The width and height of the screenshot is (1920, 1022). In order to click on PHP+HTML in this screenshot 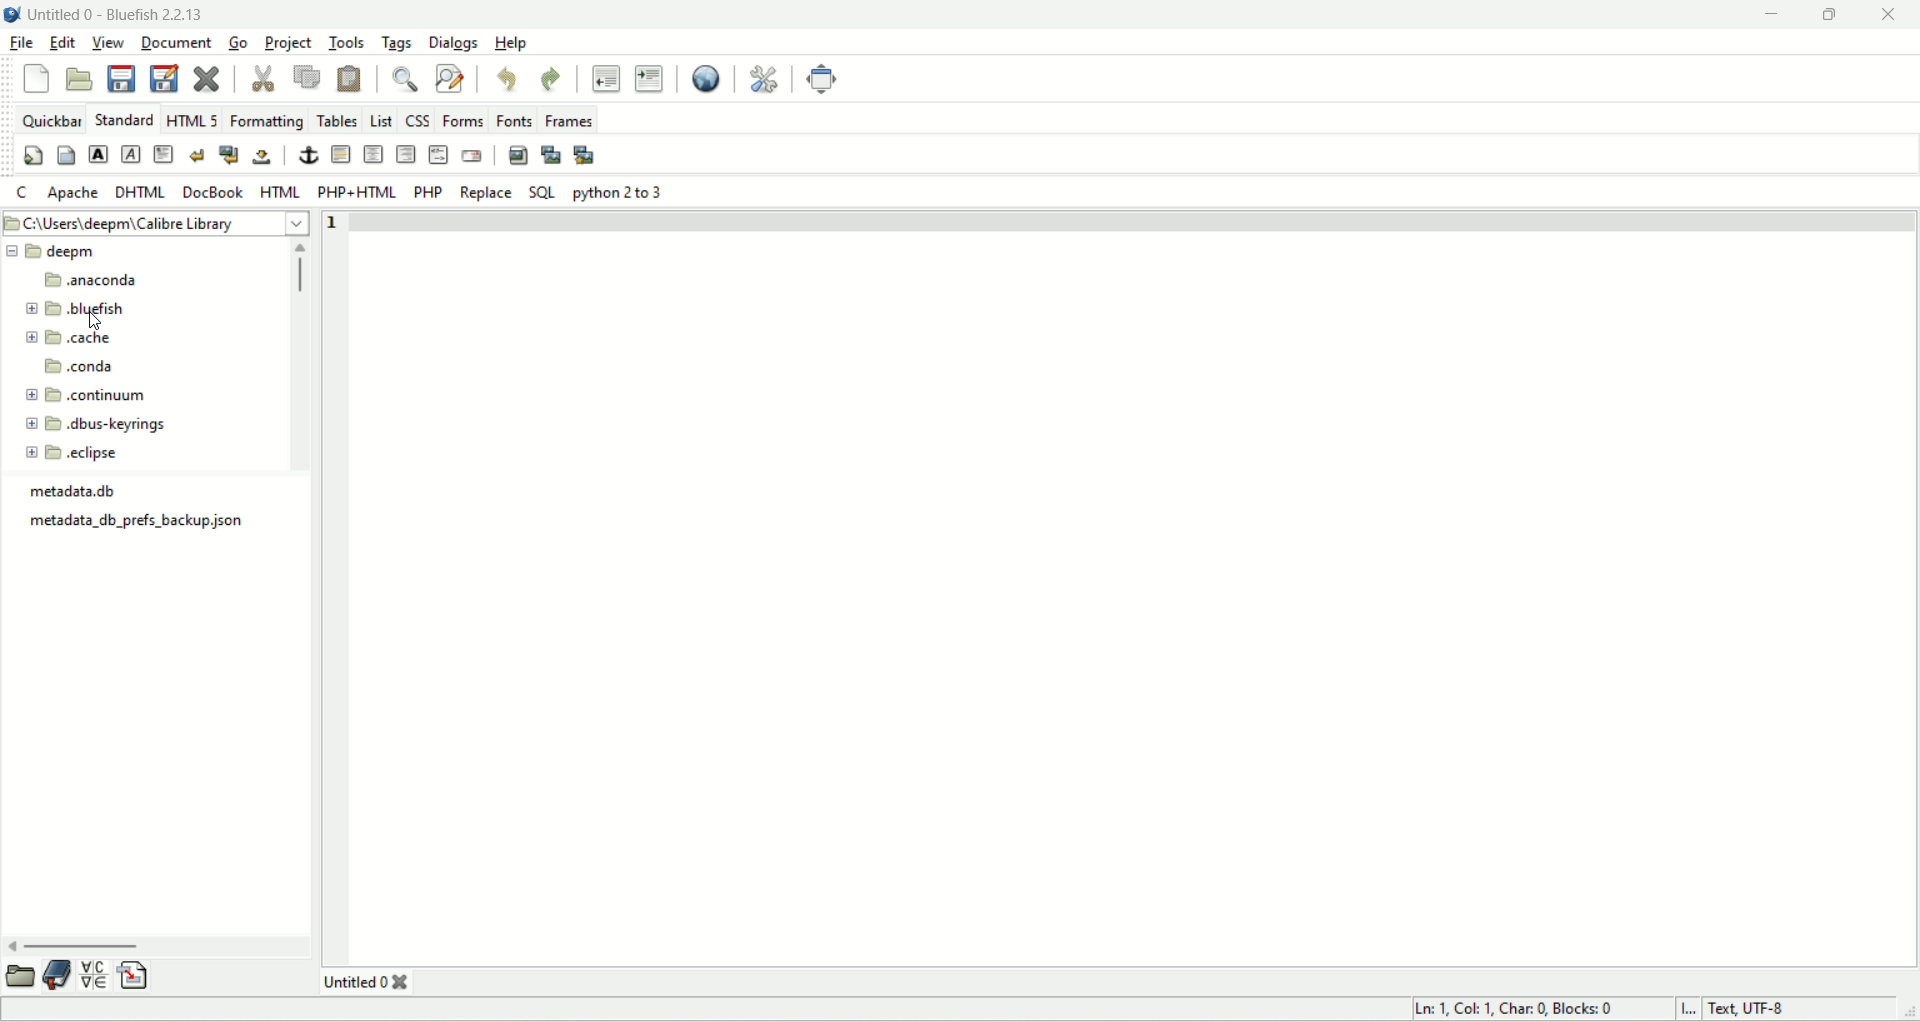, I will do `click(356, 191)`.